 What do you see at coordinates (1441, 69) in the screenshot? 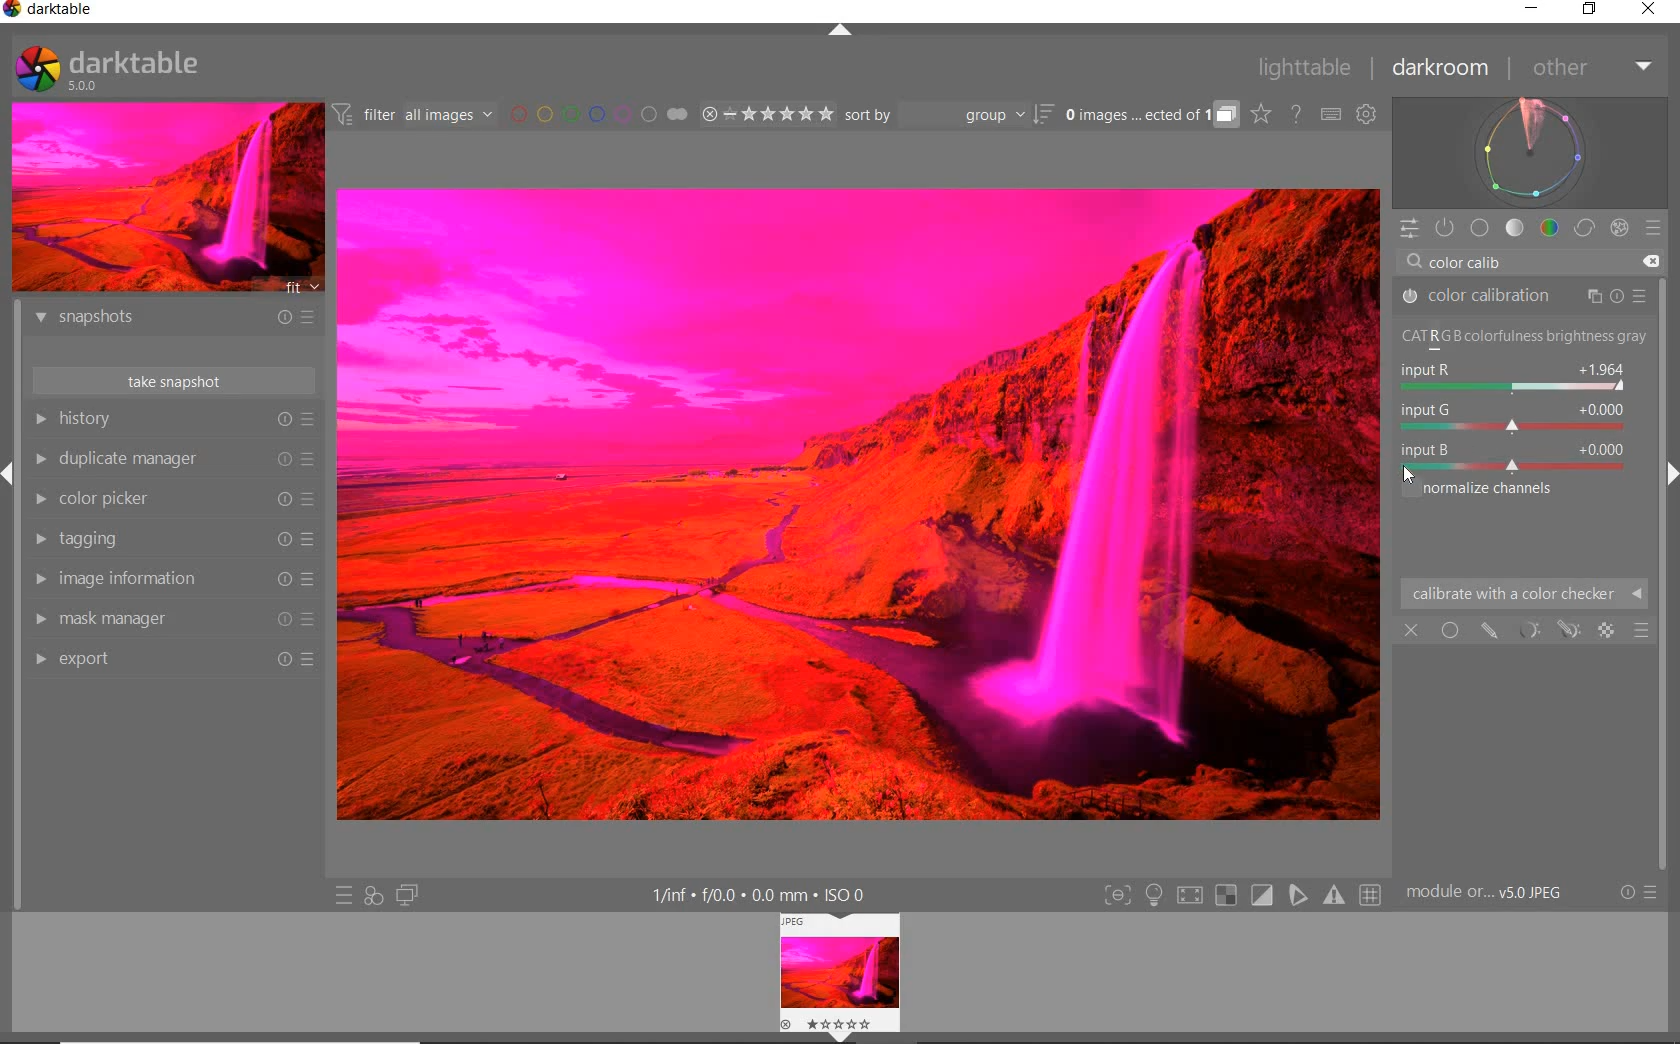
I see `darkroom` at bounding box center [1441, 69].